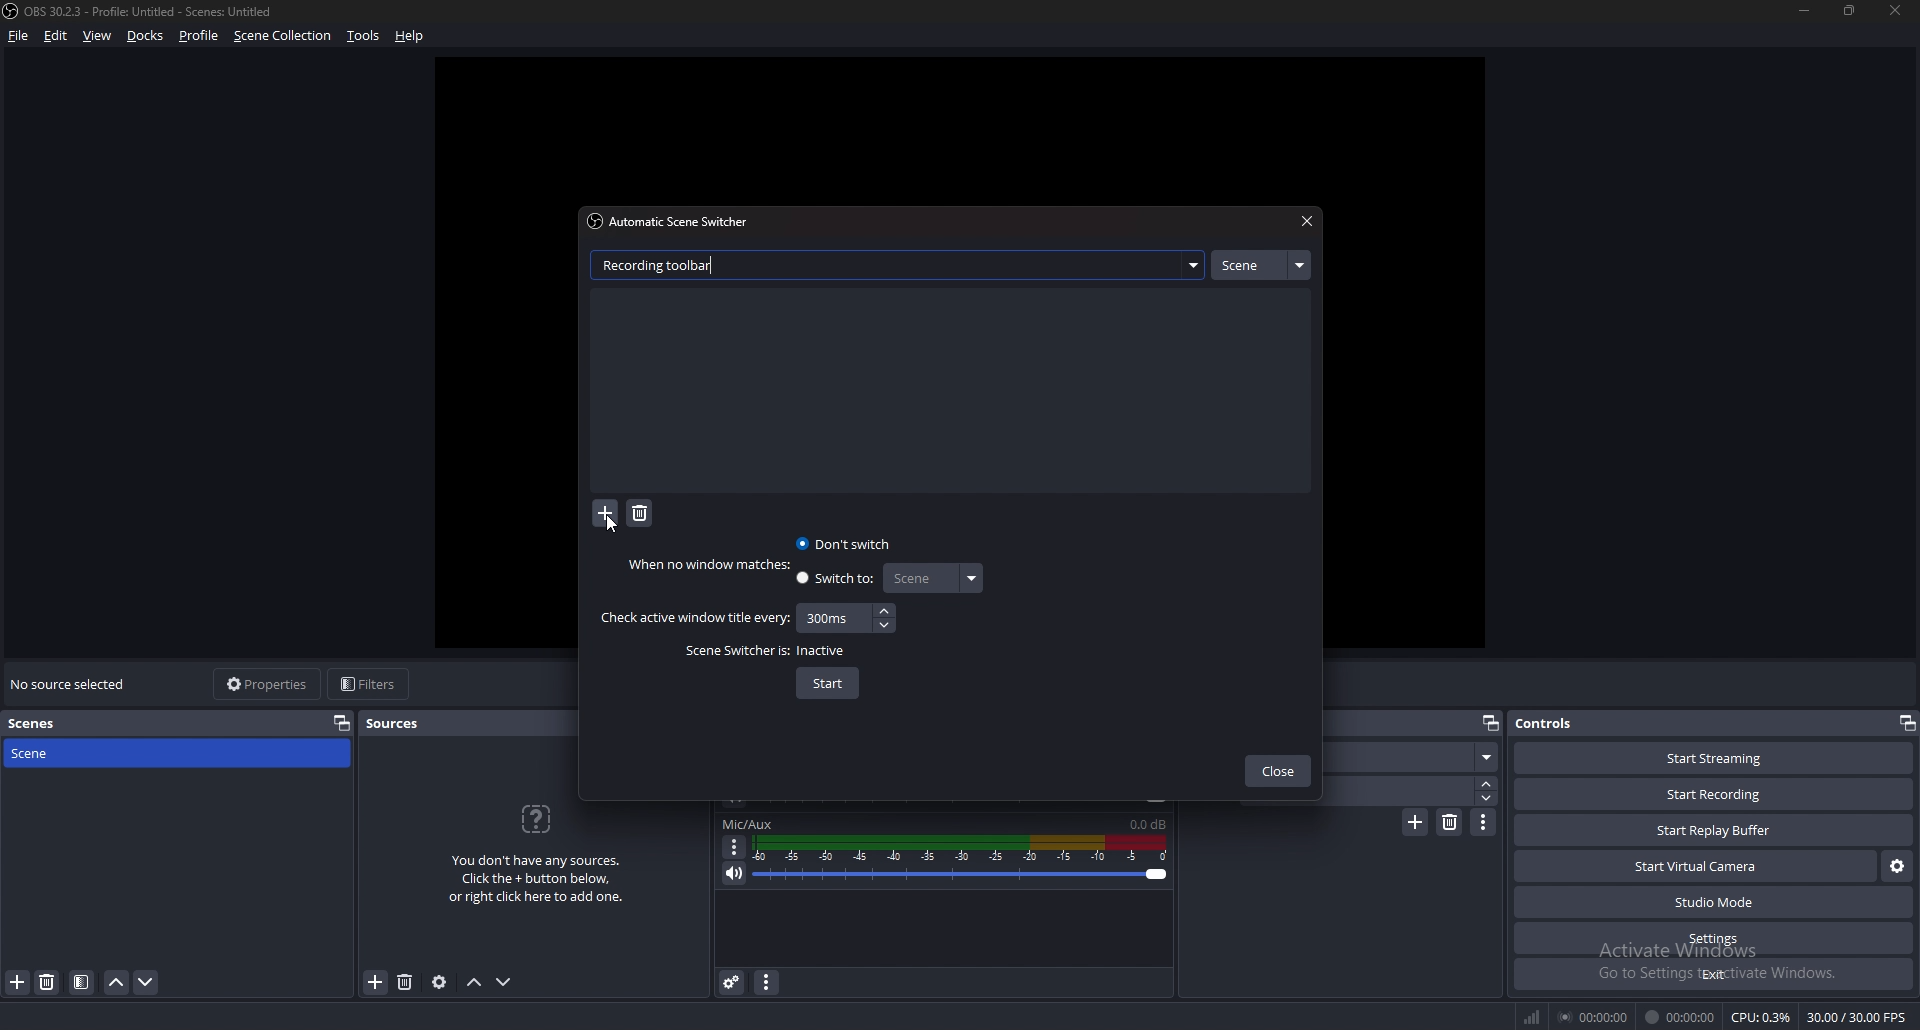 This screenshot has height=1030, width=1920. I want to click on network, so click(1534, 1016).